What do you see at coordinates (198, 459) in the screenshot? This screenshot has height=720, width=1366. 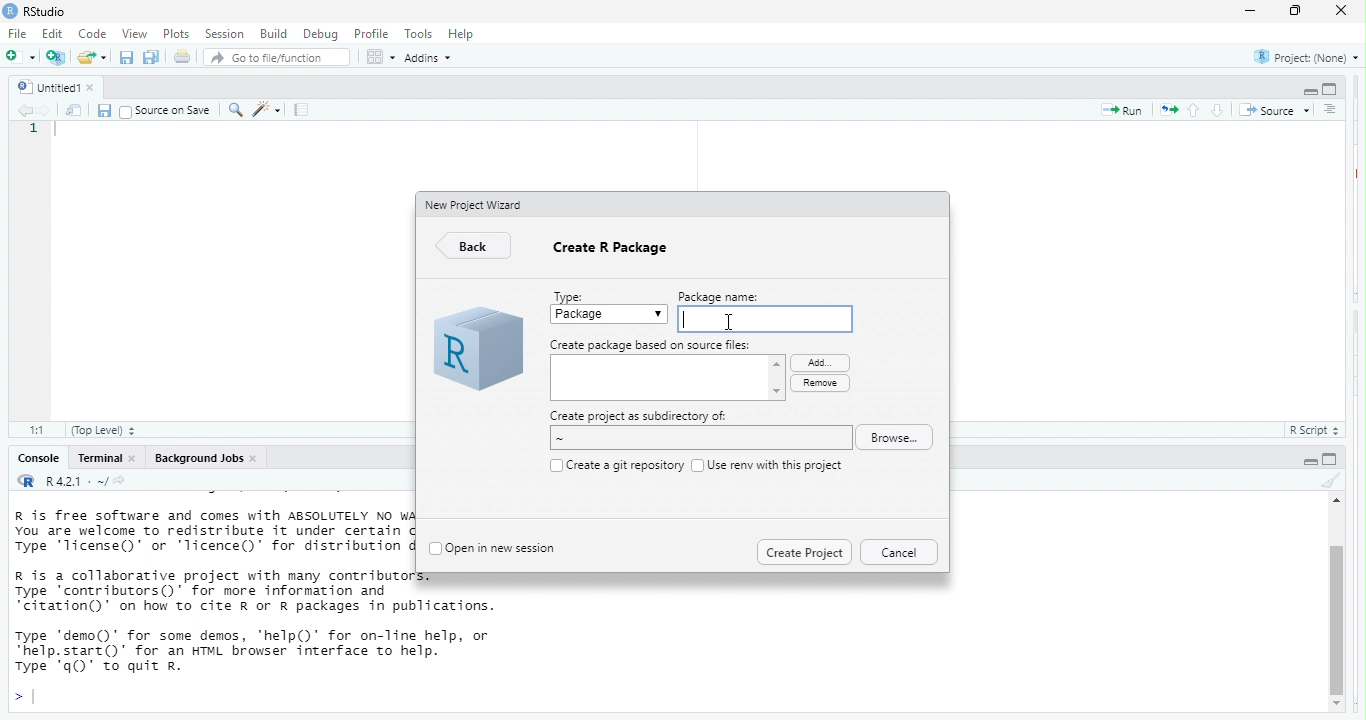 I see `Background Jobs` at bounding box center [198, 459].